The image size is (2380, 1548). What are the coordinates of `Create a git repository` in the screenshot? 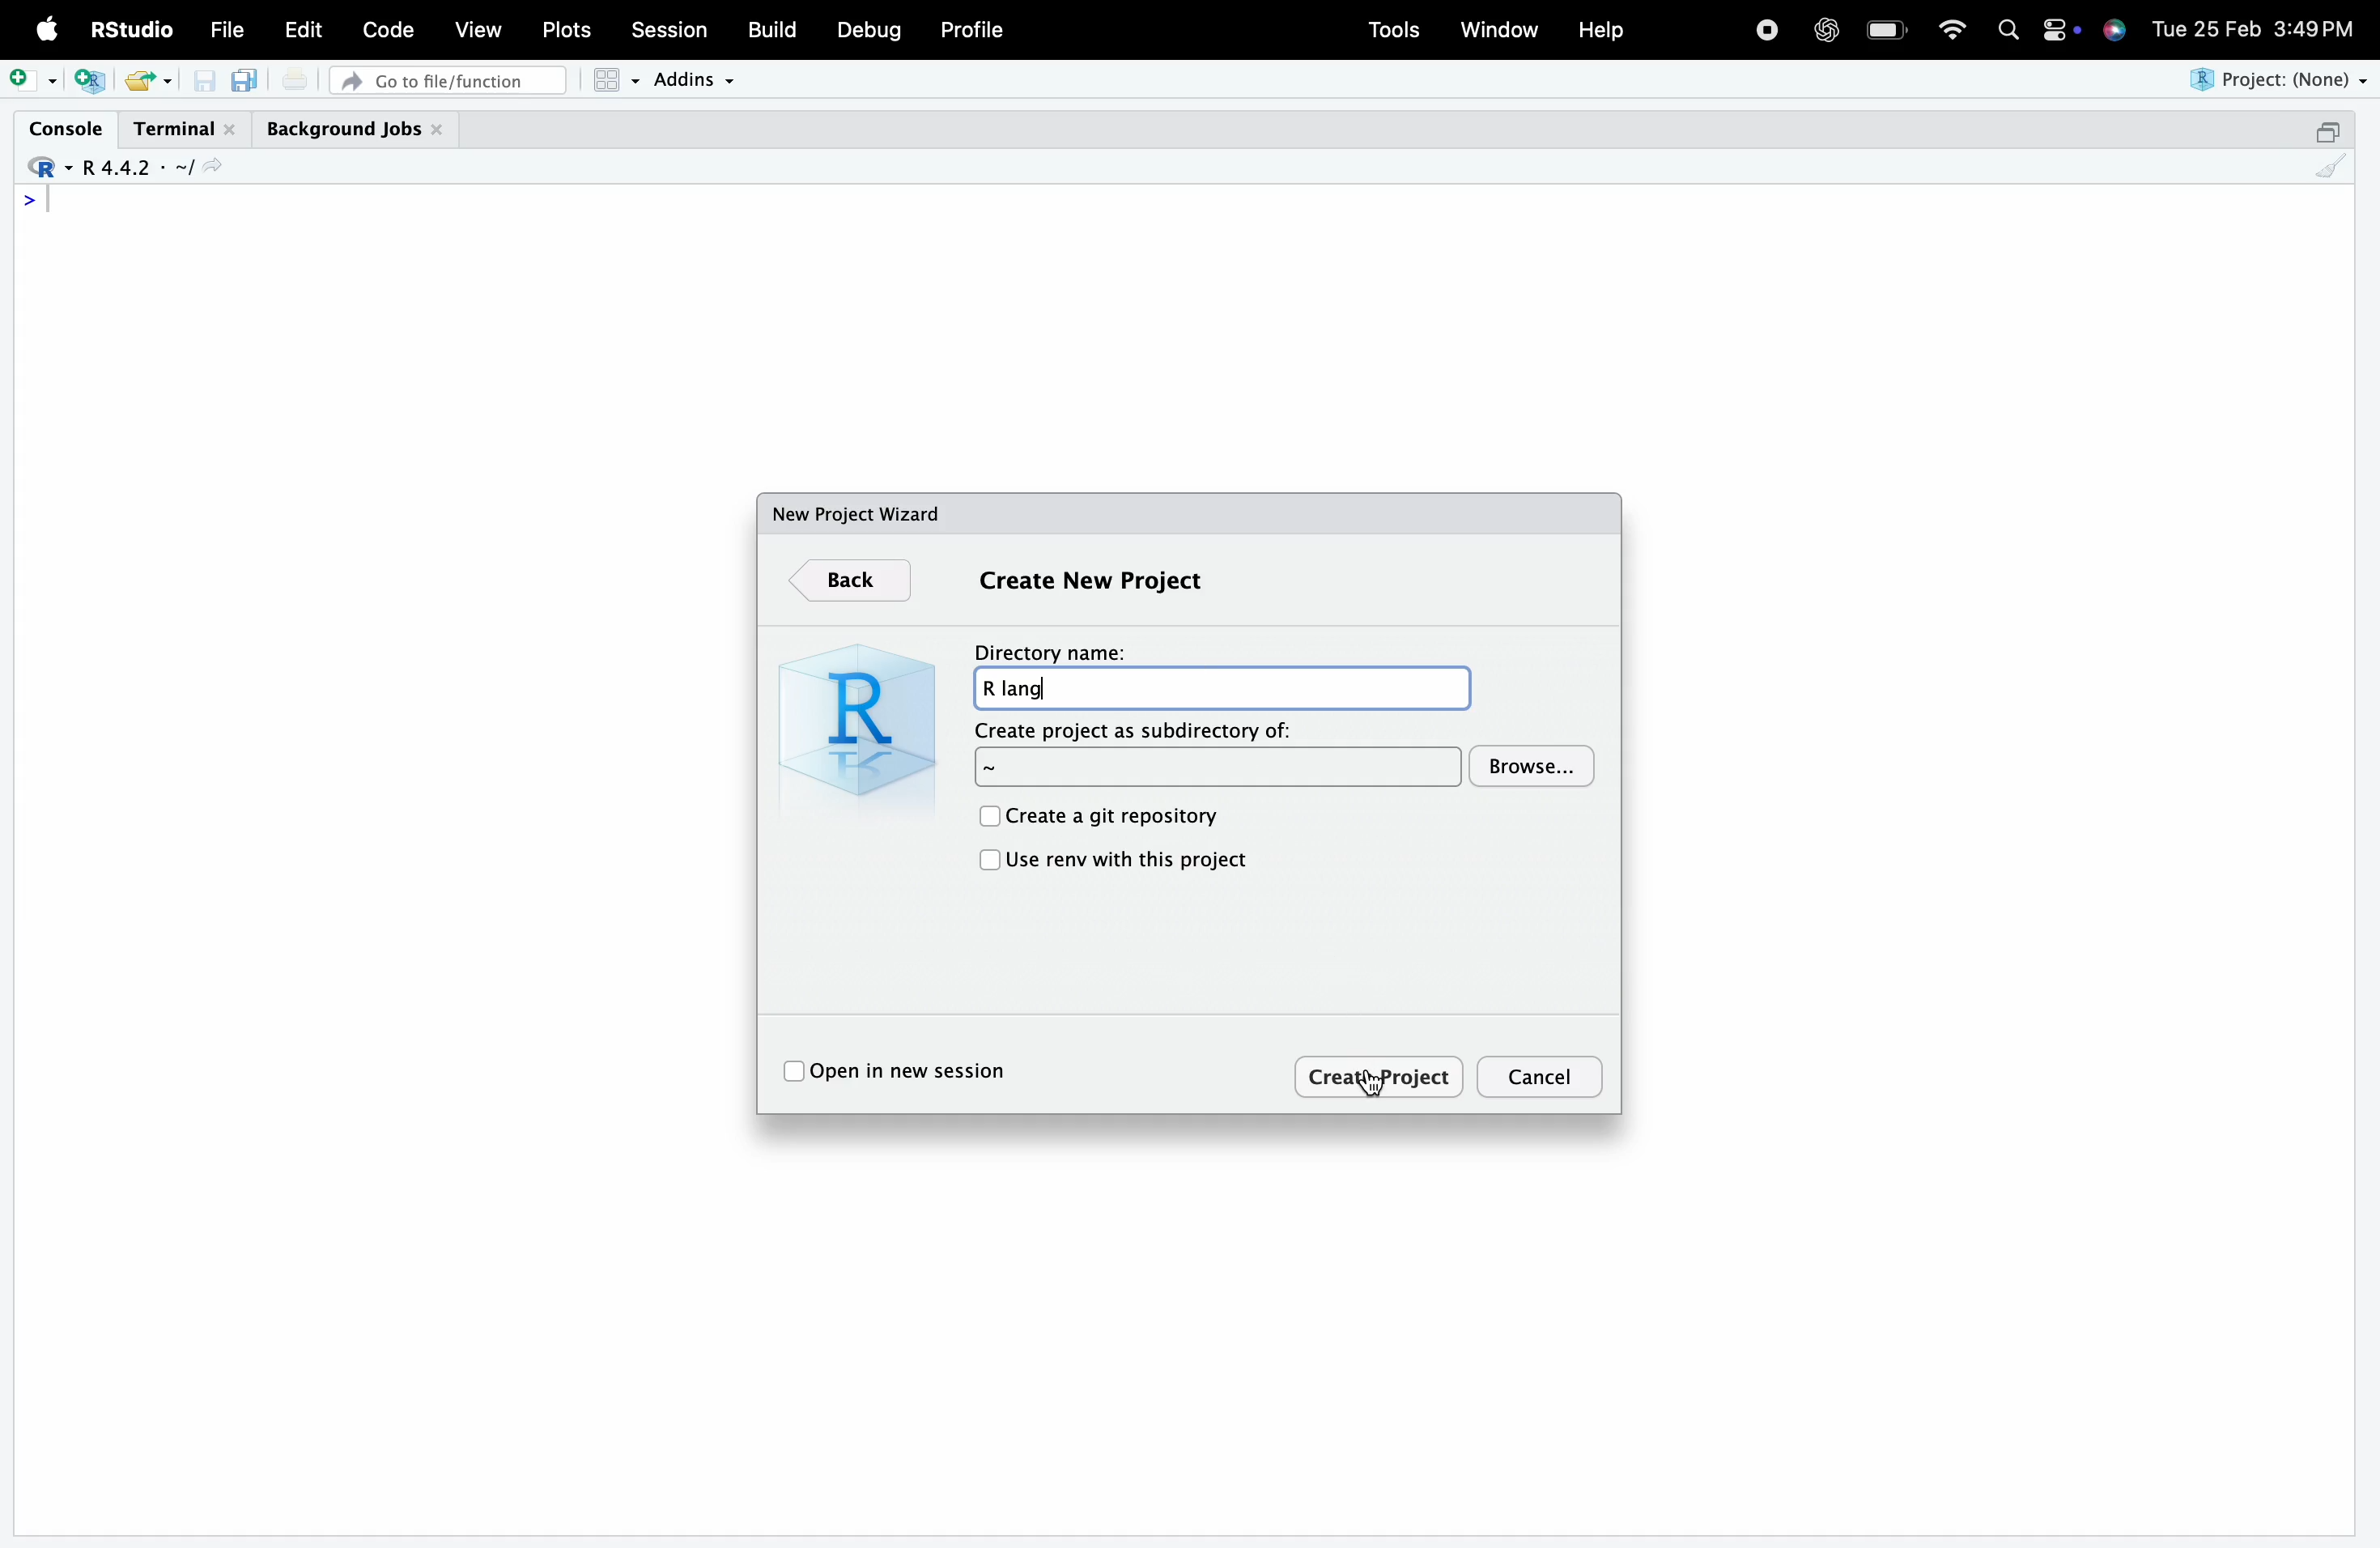 It's located at (1115, 818).